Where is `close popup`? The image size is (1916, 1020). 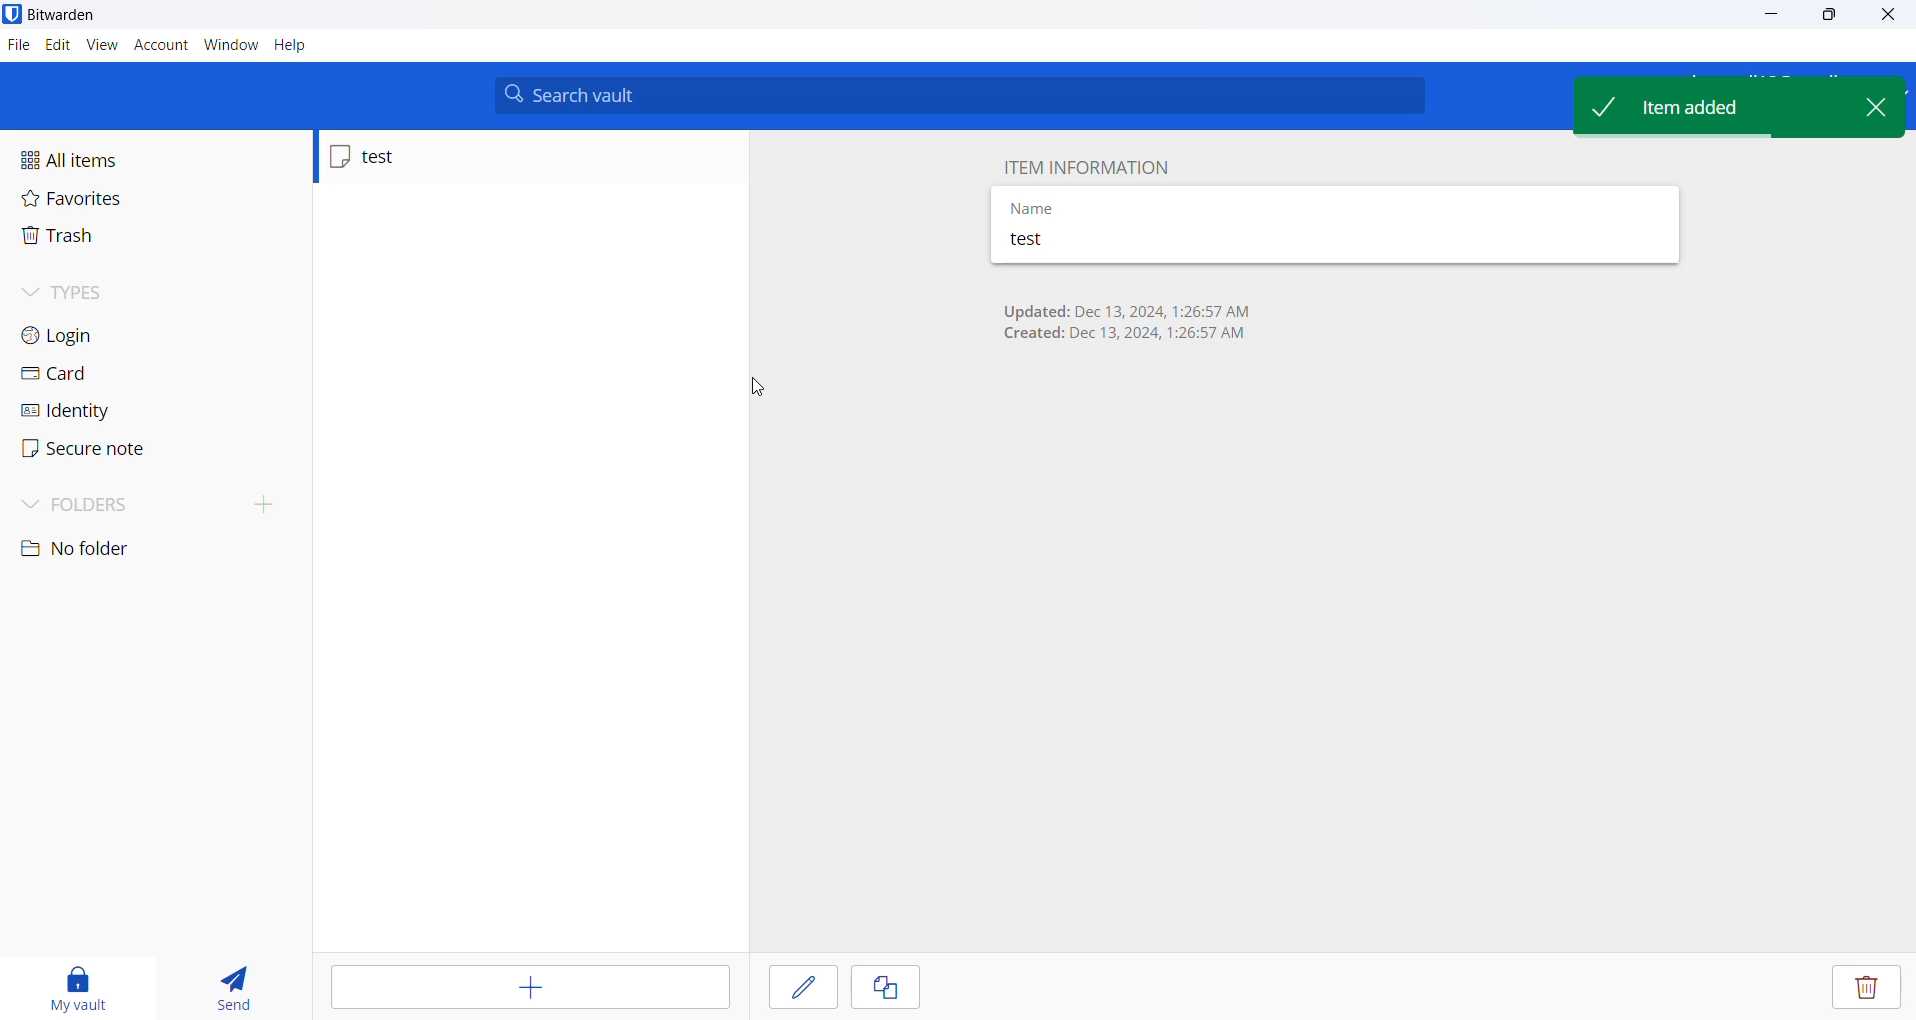
close popup is located at coordinates (1874, 108).